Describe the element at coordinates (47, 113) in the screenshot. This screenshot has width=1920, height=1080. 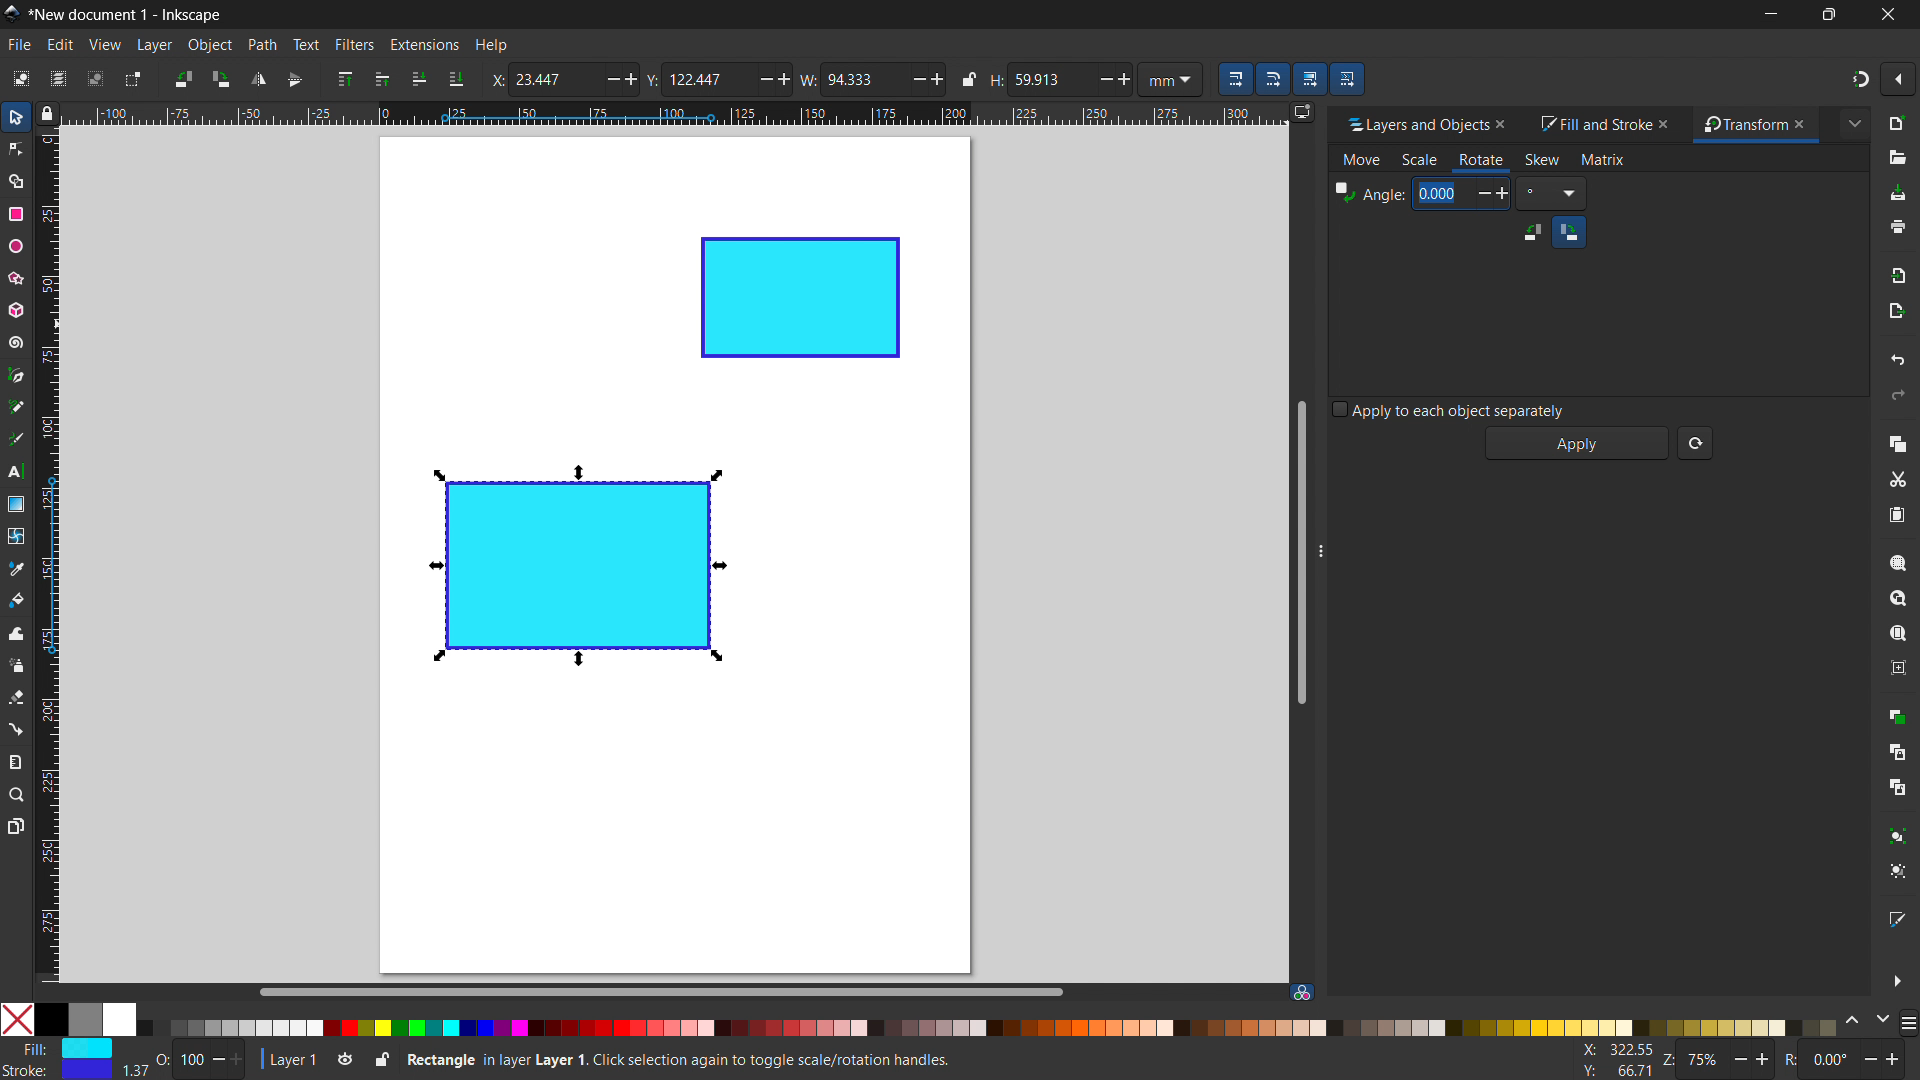
I see `toggle lock of all guuides in the document` at that location.